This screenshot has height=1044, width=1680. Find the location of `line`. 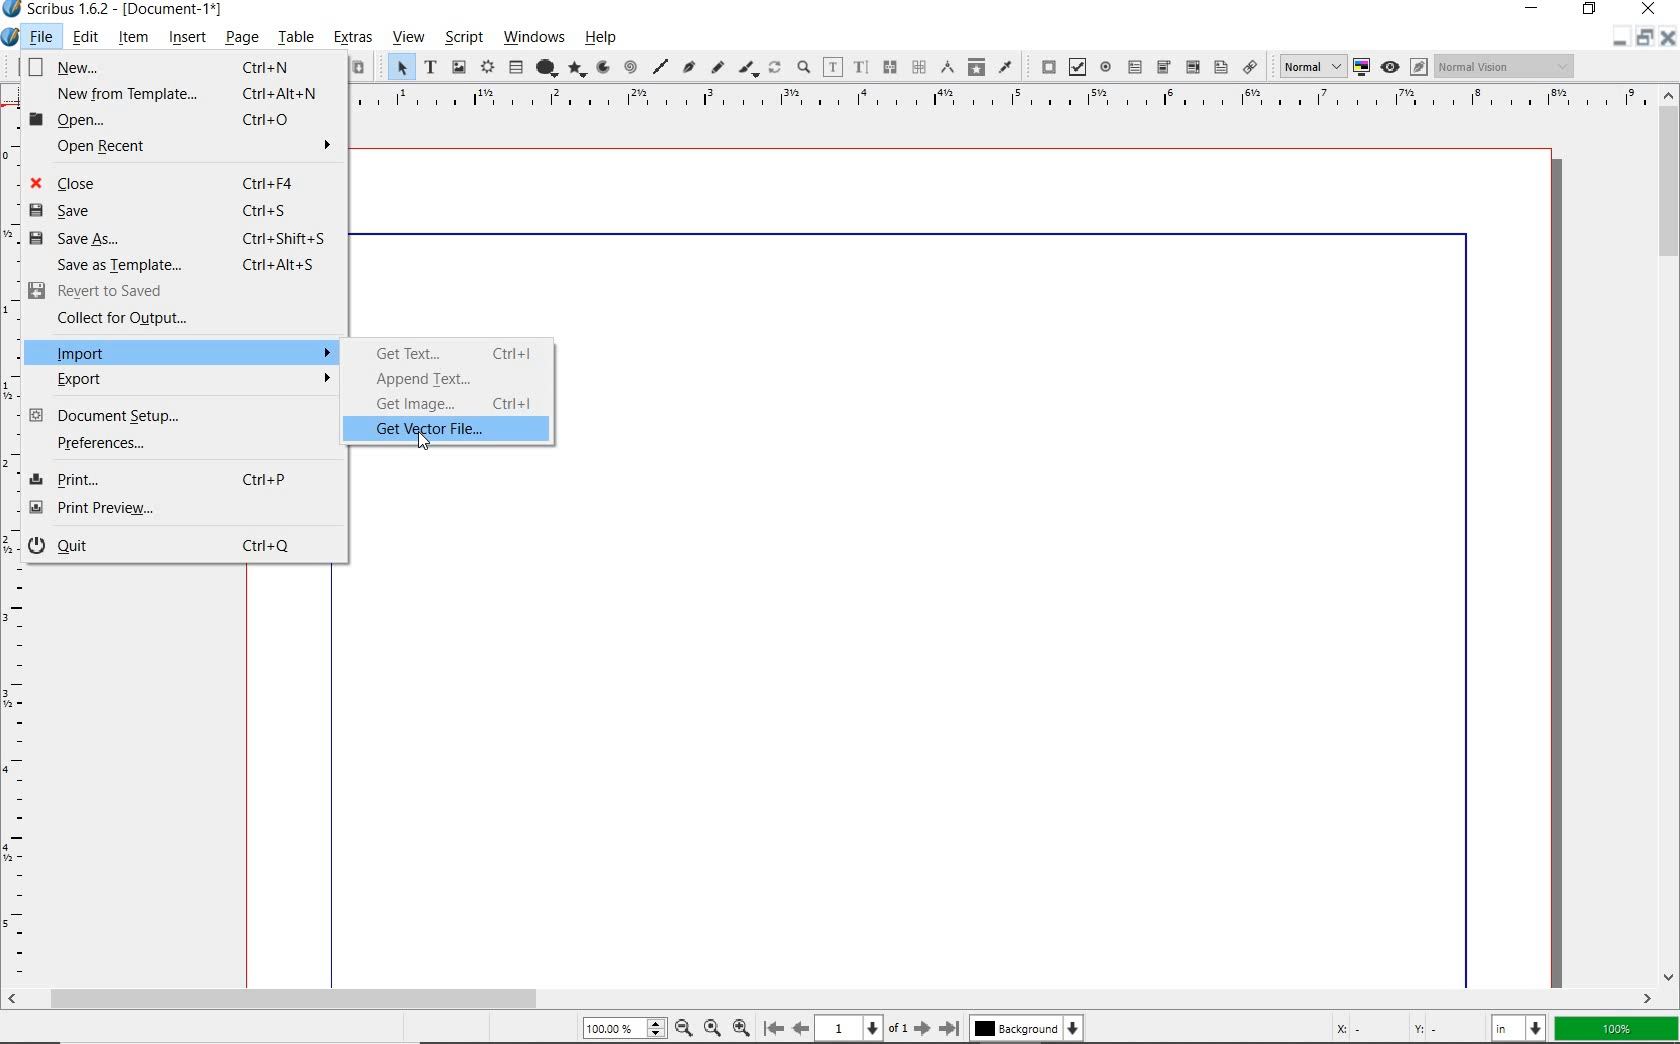

line is located at coordinates (659, 68).